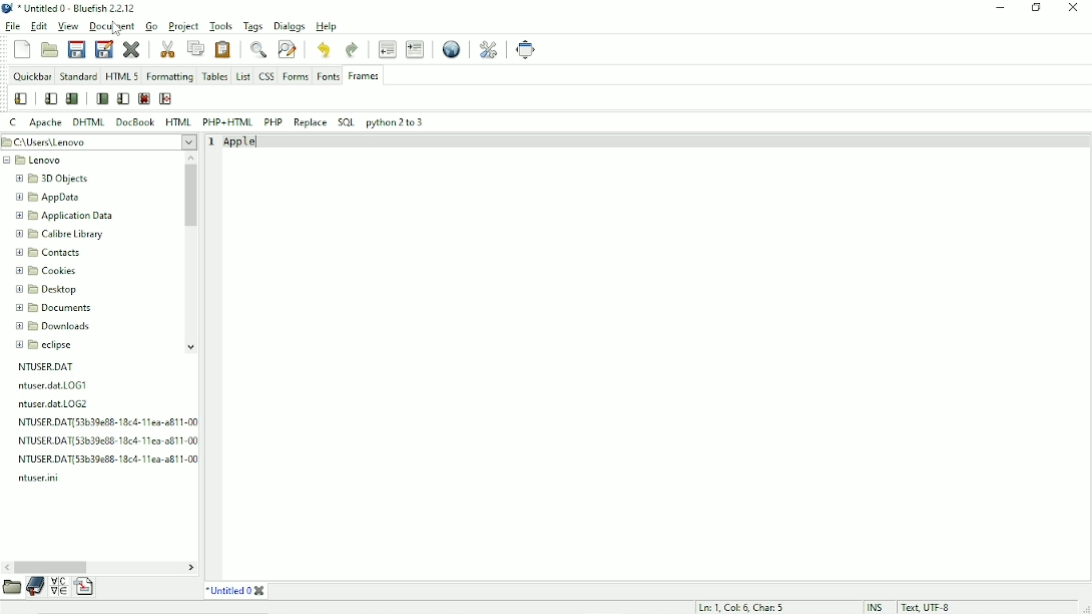  Describe the element at coordinates (386, 47) in the screenshot. I see `Unindent` at that location.